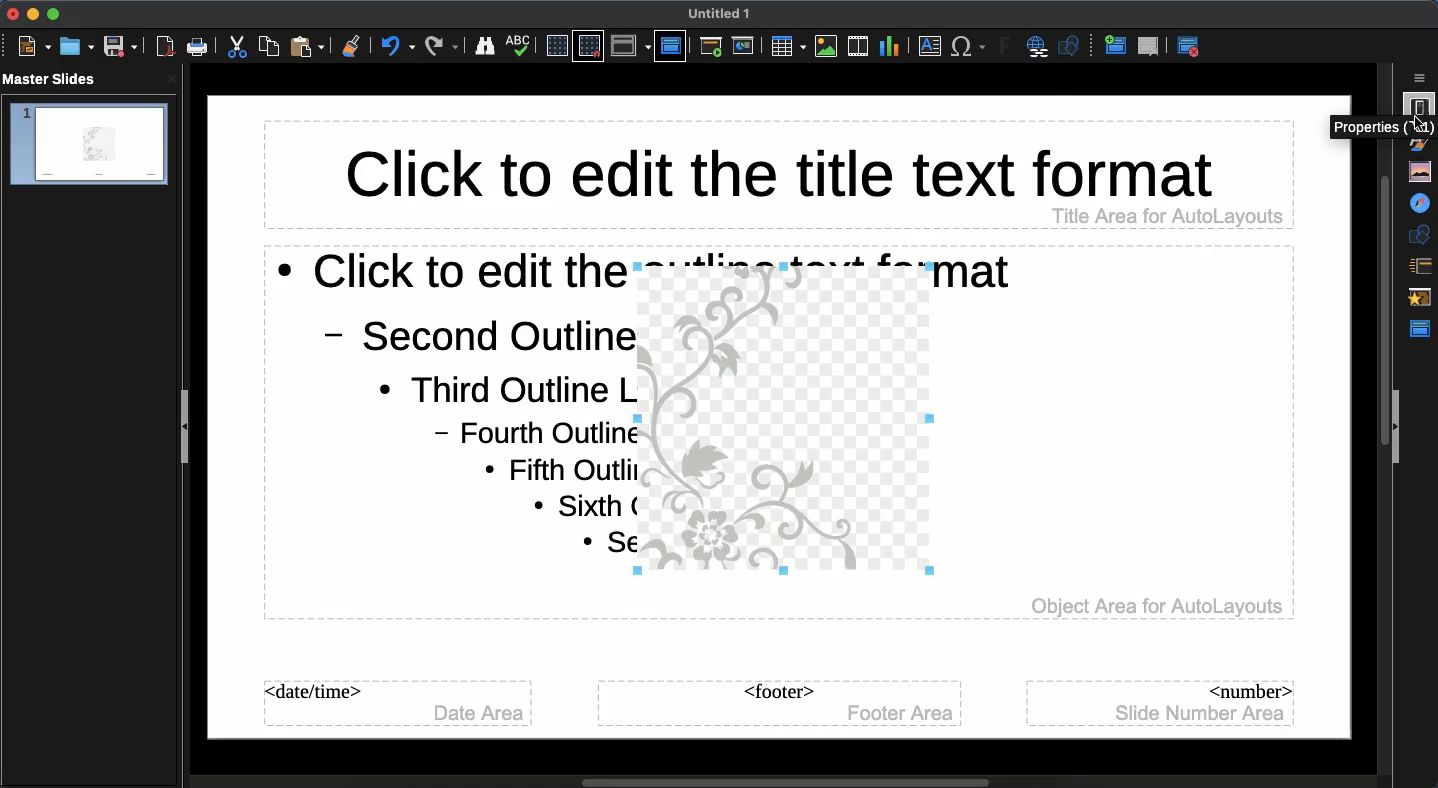 This screenshot has width=1438, height=788. What do you see at coordinates (856, 47) in the screenshot?
I see `Video audio` at bounding box center [856, 47].